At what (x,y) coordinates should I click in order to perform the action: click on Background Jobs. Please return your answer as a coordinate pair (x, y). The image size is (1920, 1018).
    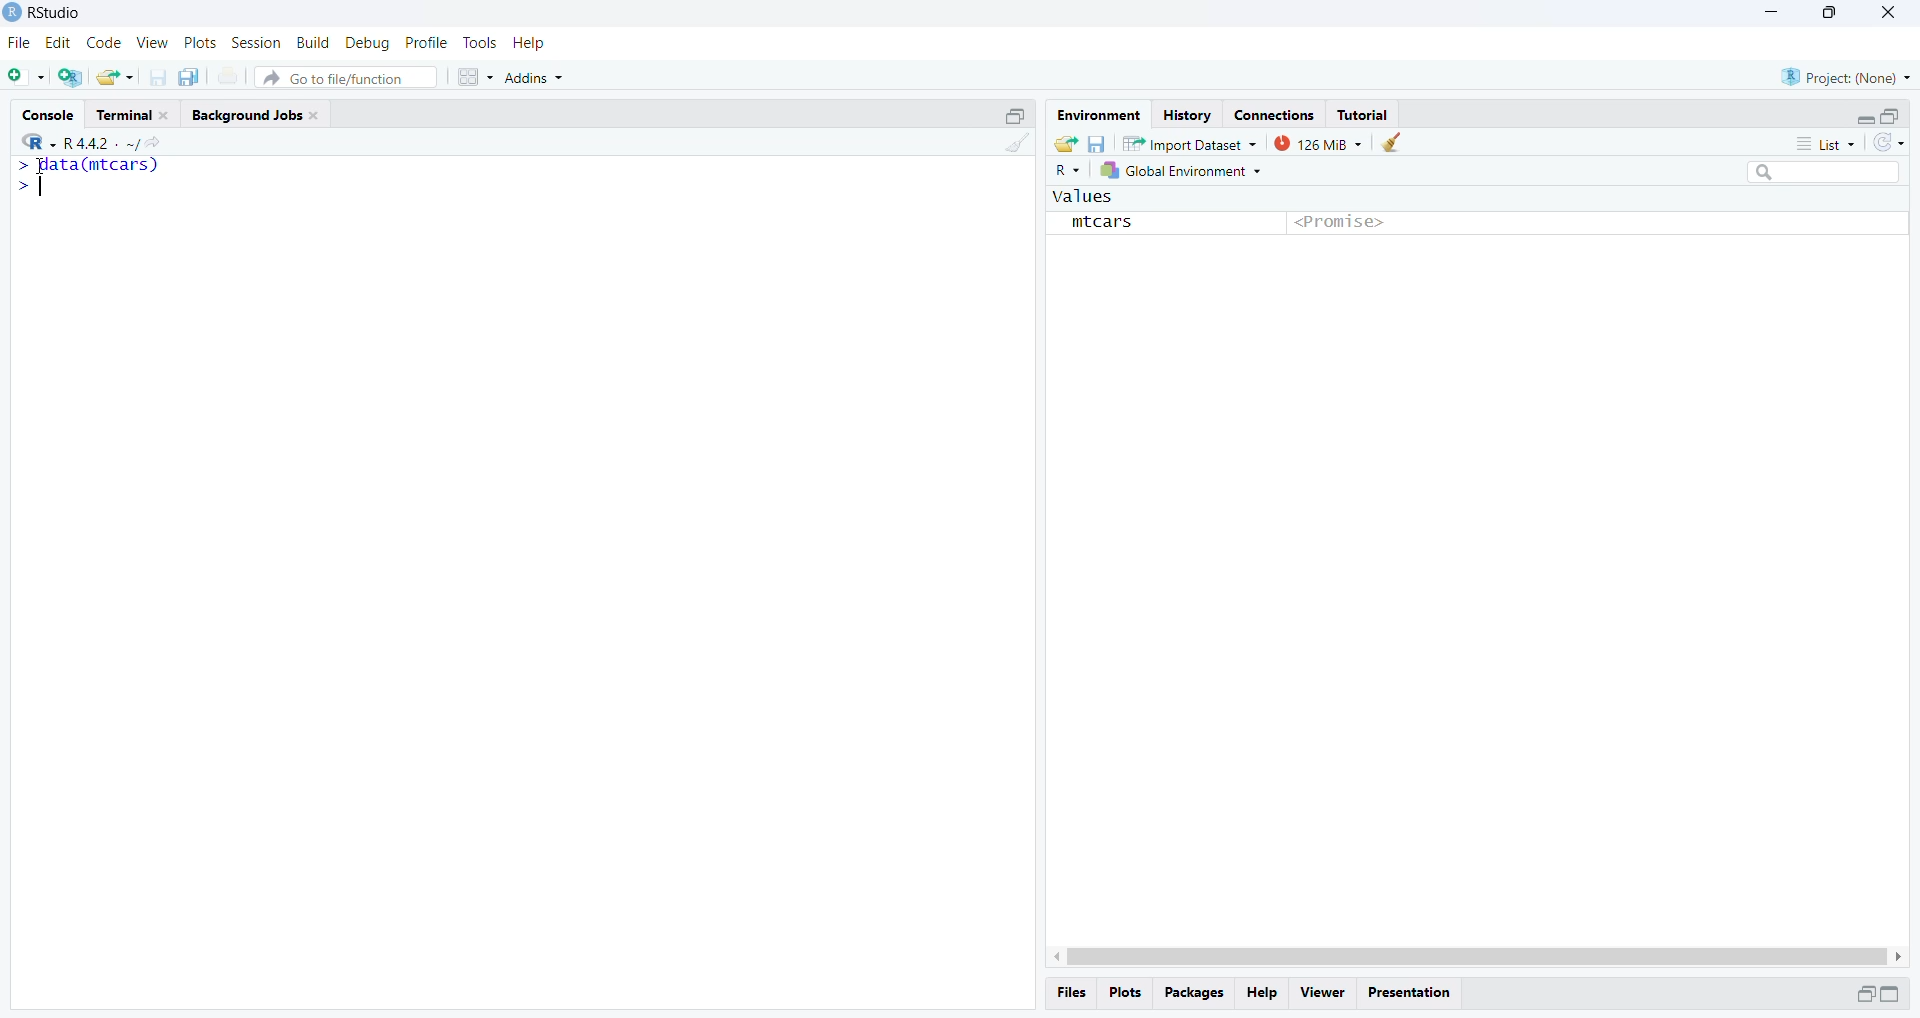
    Looking at the image, I should click on (261, 114).